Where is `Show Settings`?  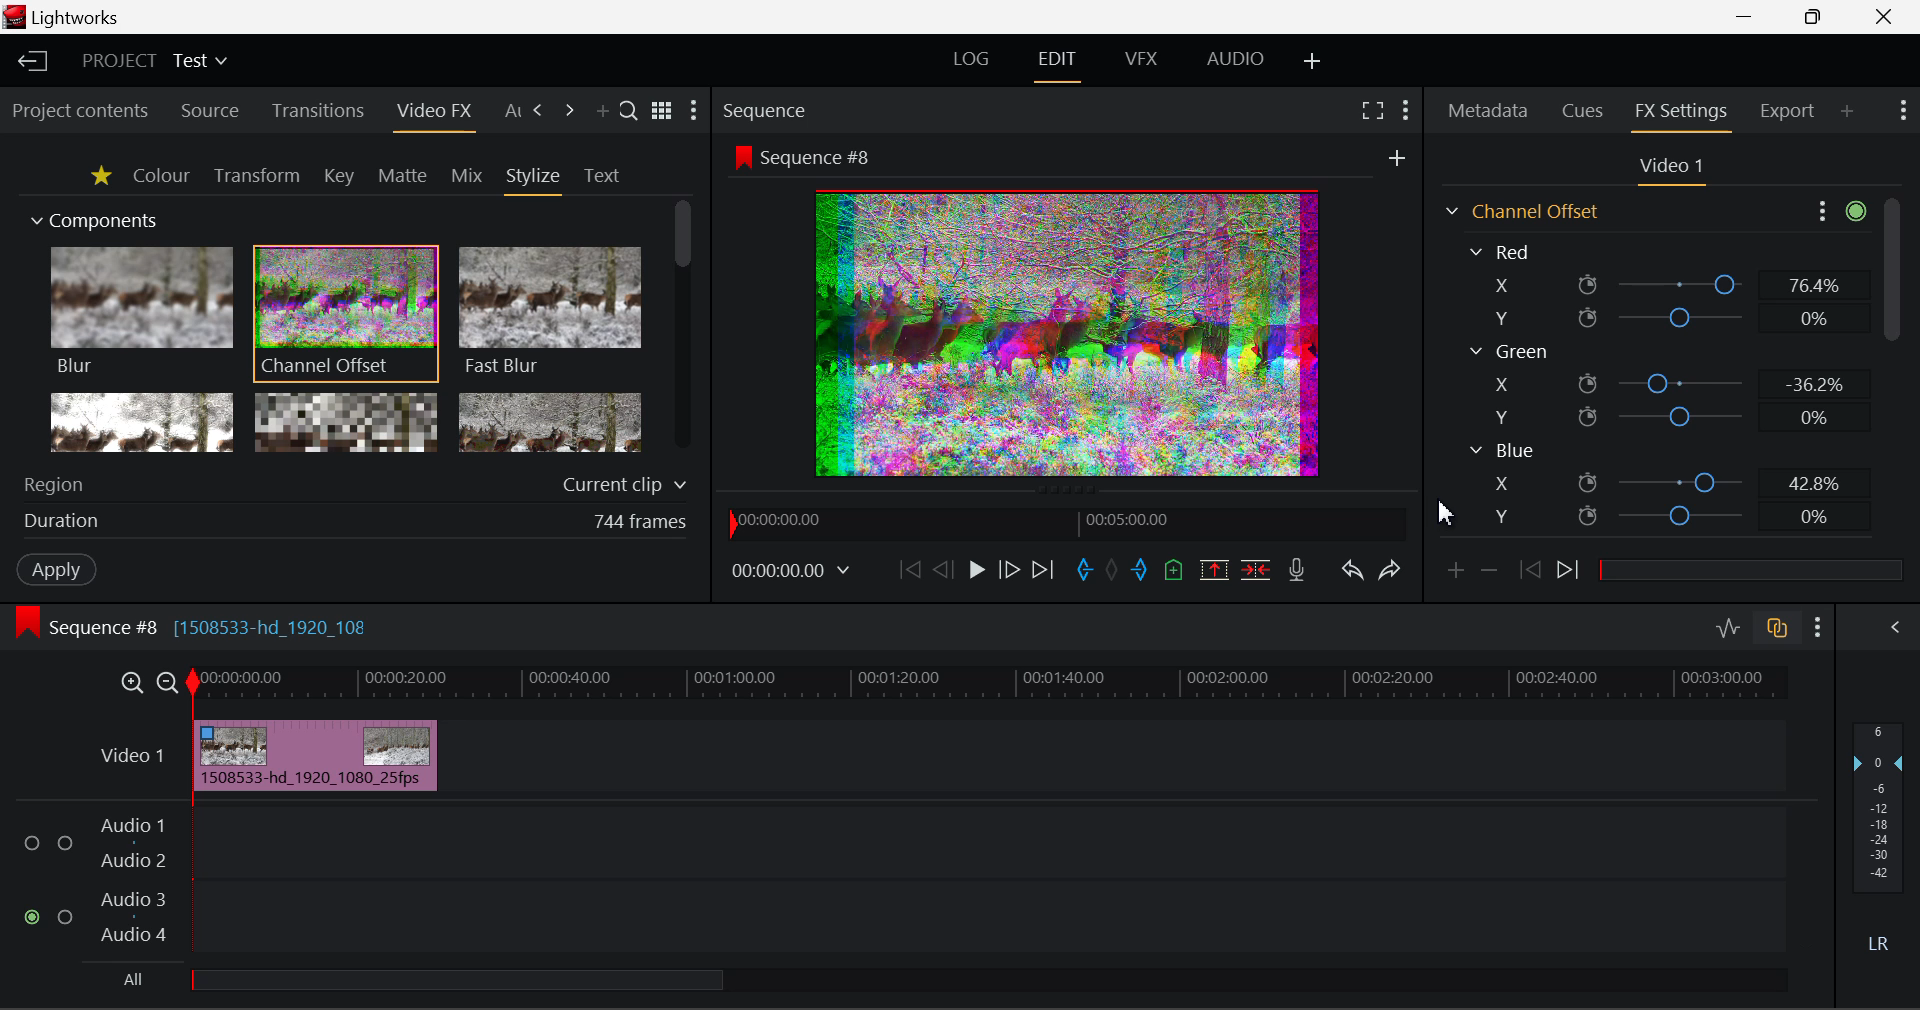 Show Settings is located at coordinates (1404, 113).